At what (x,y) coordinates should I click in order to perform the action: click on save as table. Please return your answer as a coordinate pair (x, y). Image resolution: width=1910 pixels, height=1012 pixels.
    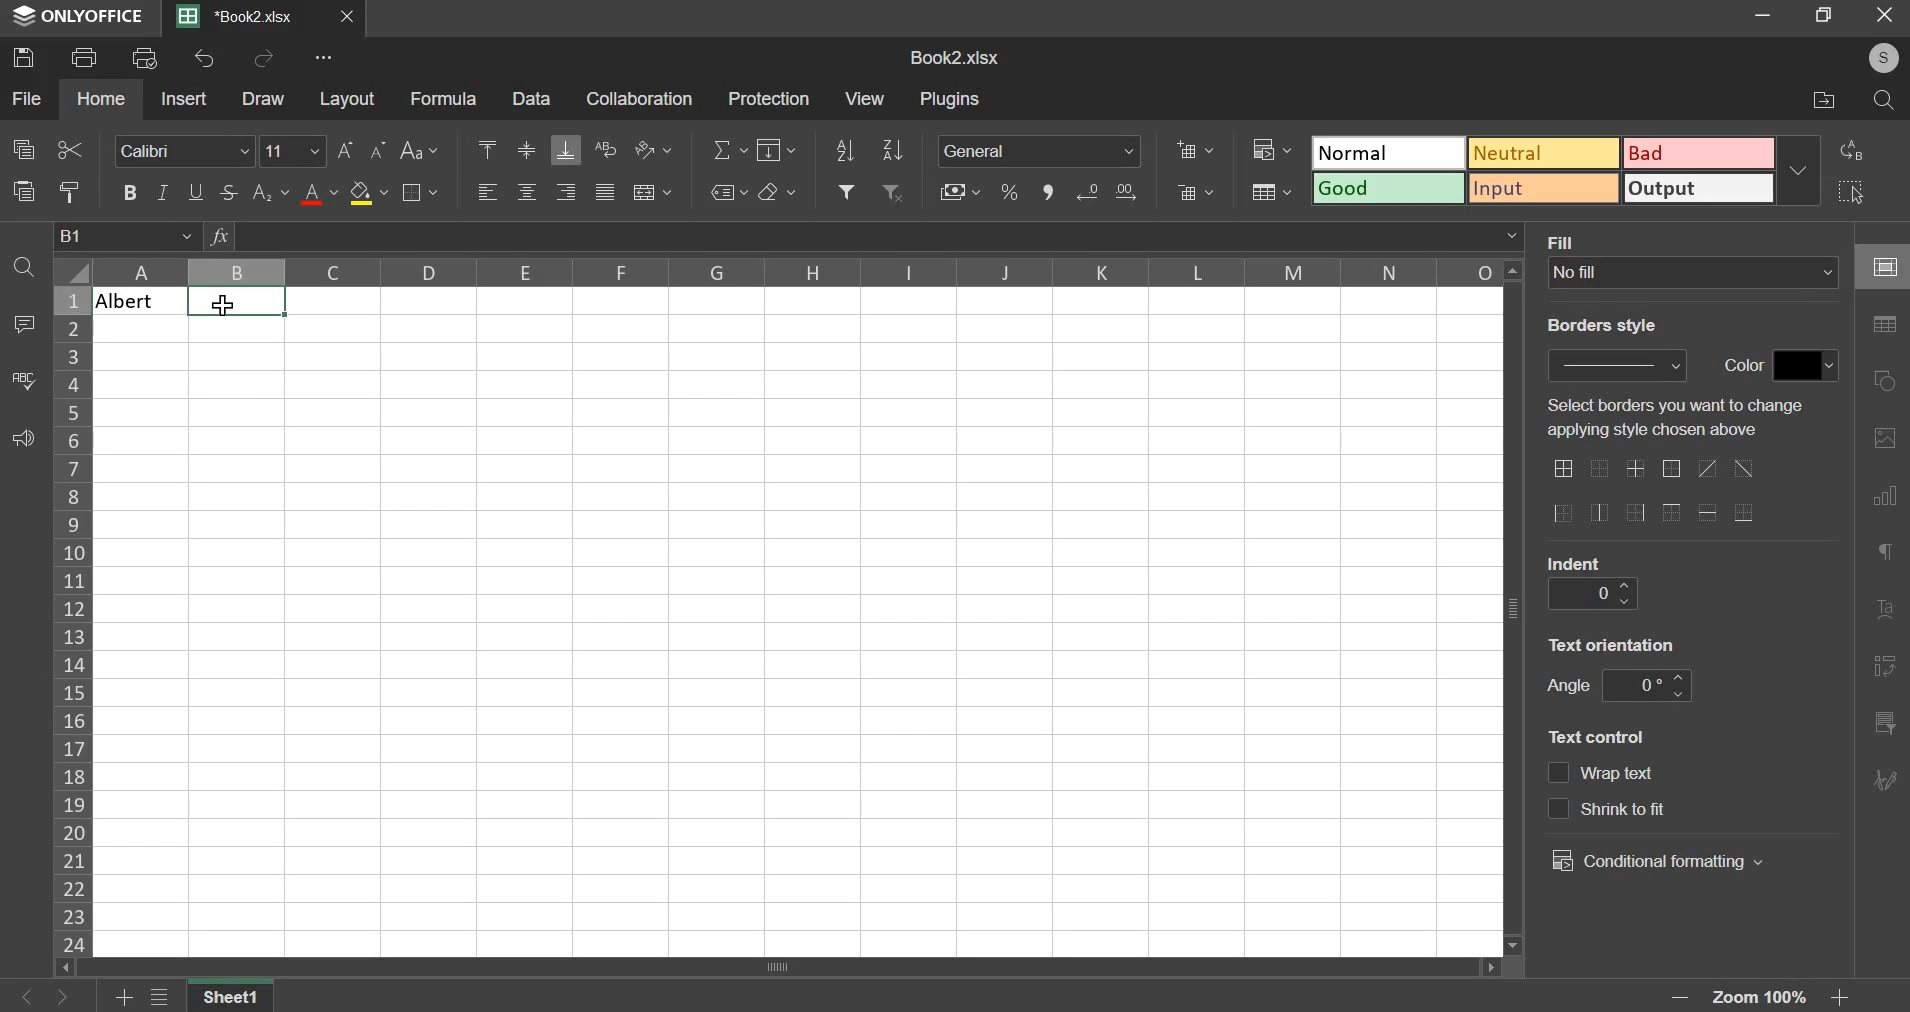
    Looking at the image, I should click on (1271, 192).